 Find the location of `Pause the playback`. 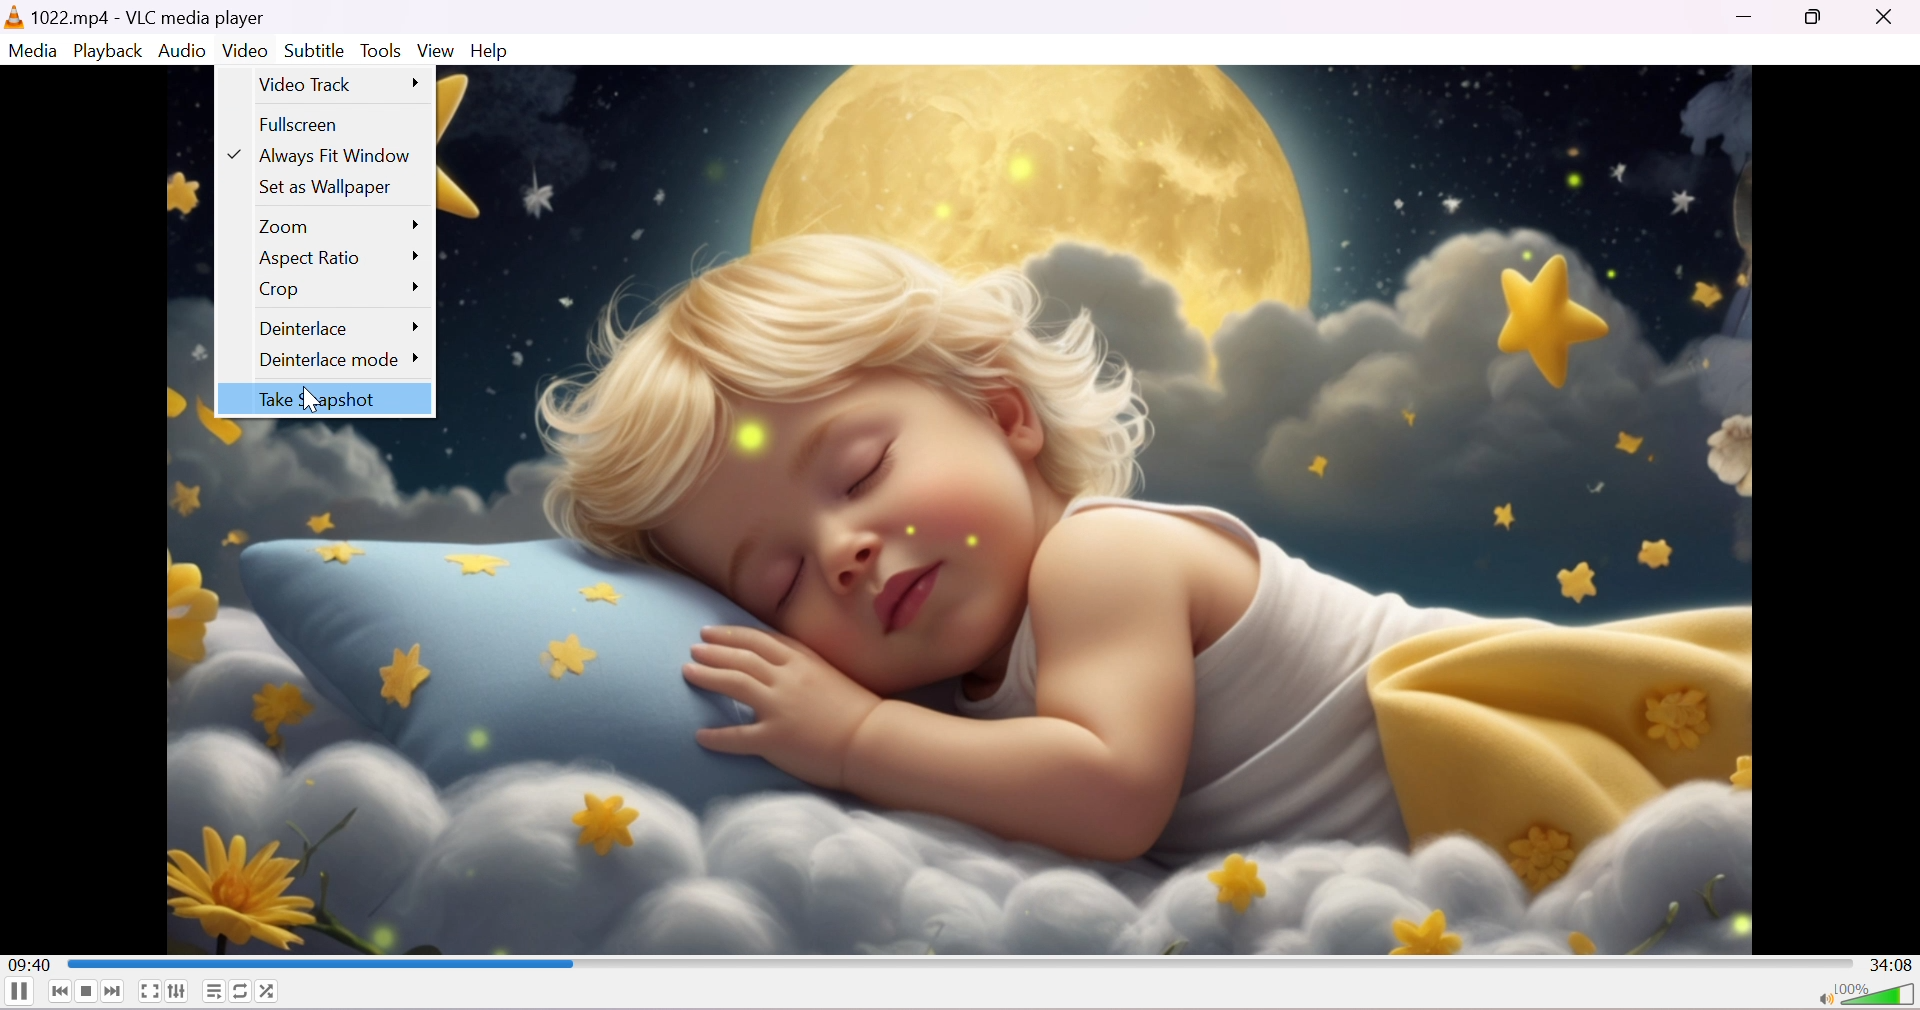

Pause the playback is located at coordinates (18, 995).